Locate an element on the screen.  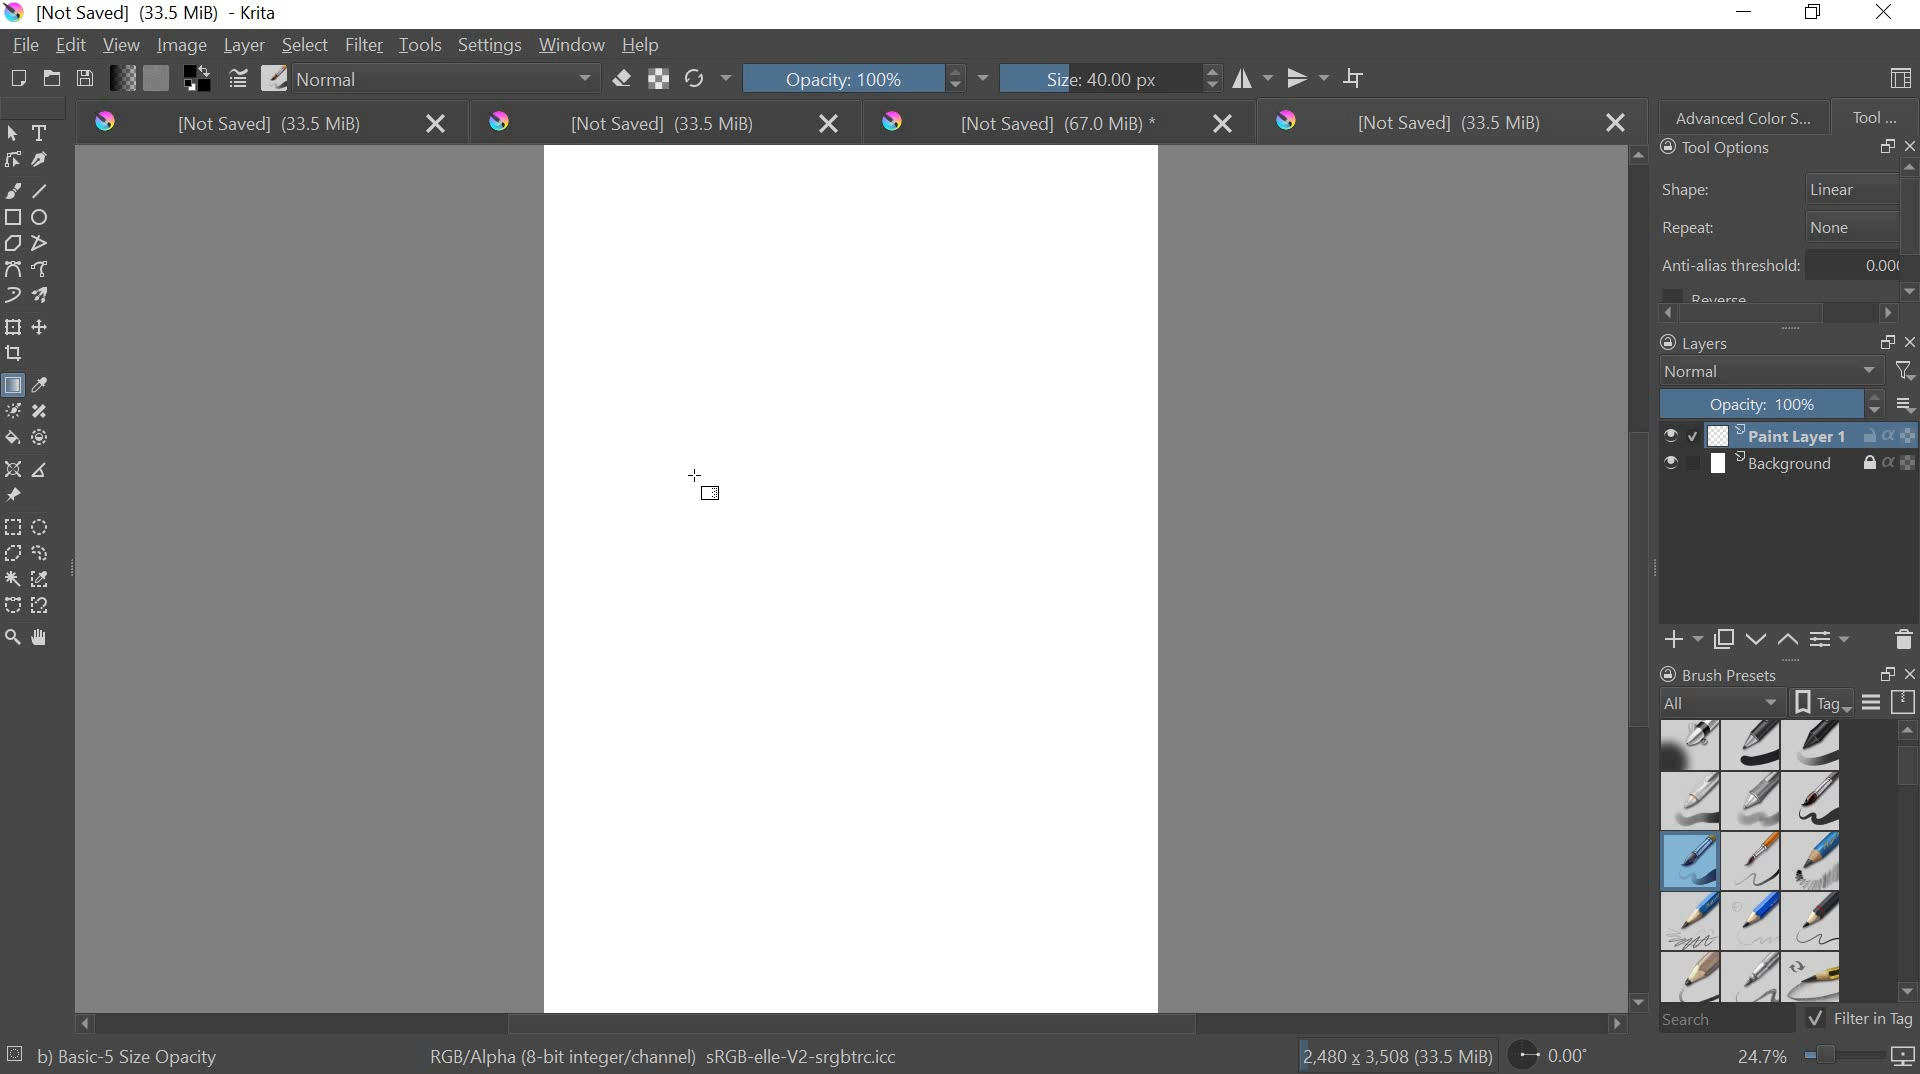
polygon selection is located at coordinates (12, 554).